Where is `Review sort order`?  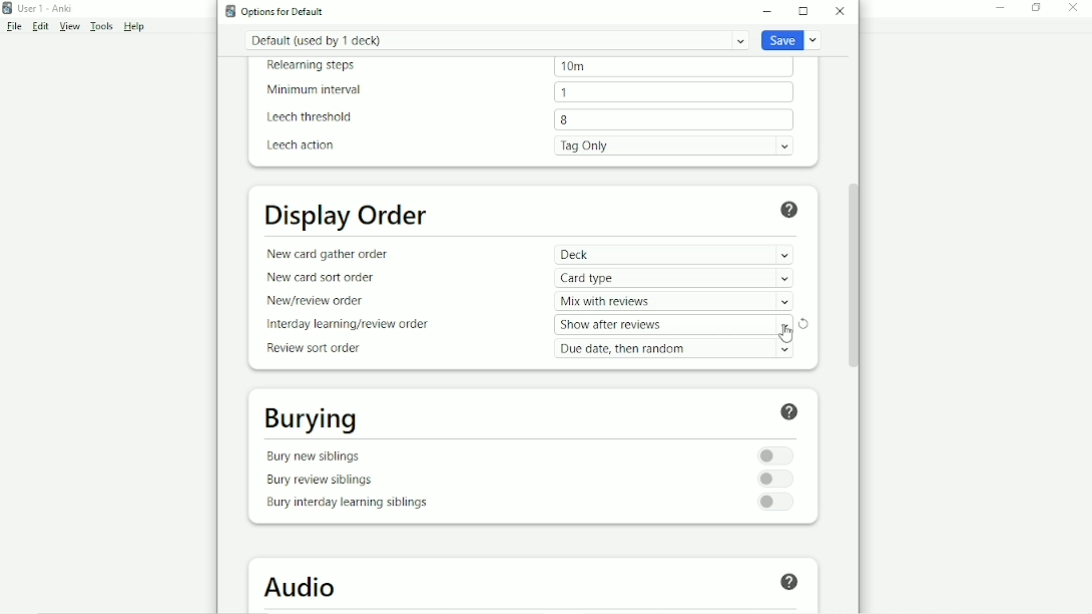
Review sort order is located at coordinates (313, 348).